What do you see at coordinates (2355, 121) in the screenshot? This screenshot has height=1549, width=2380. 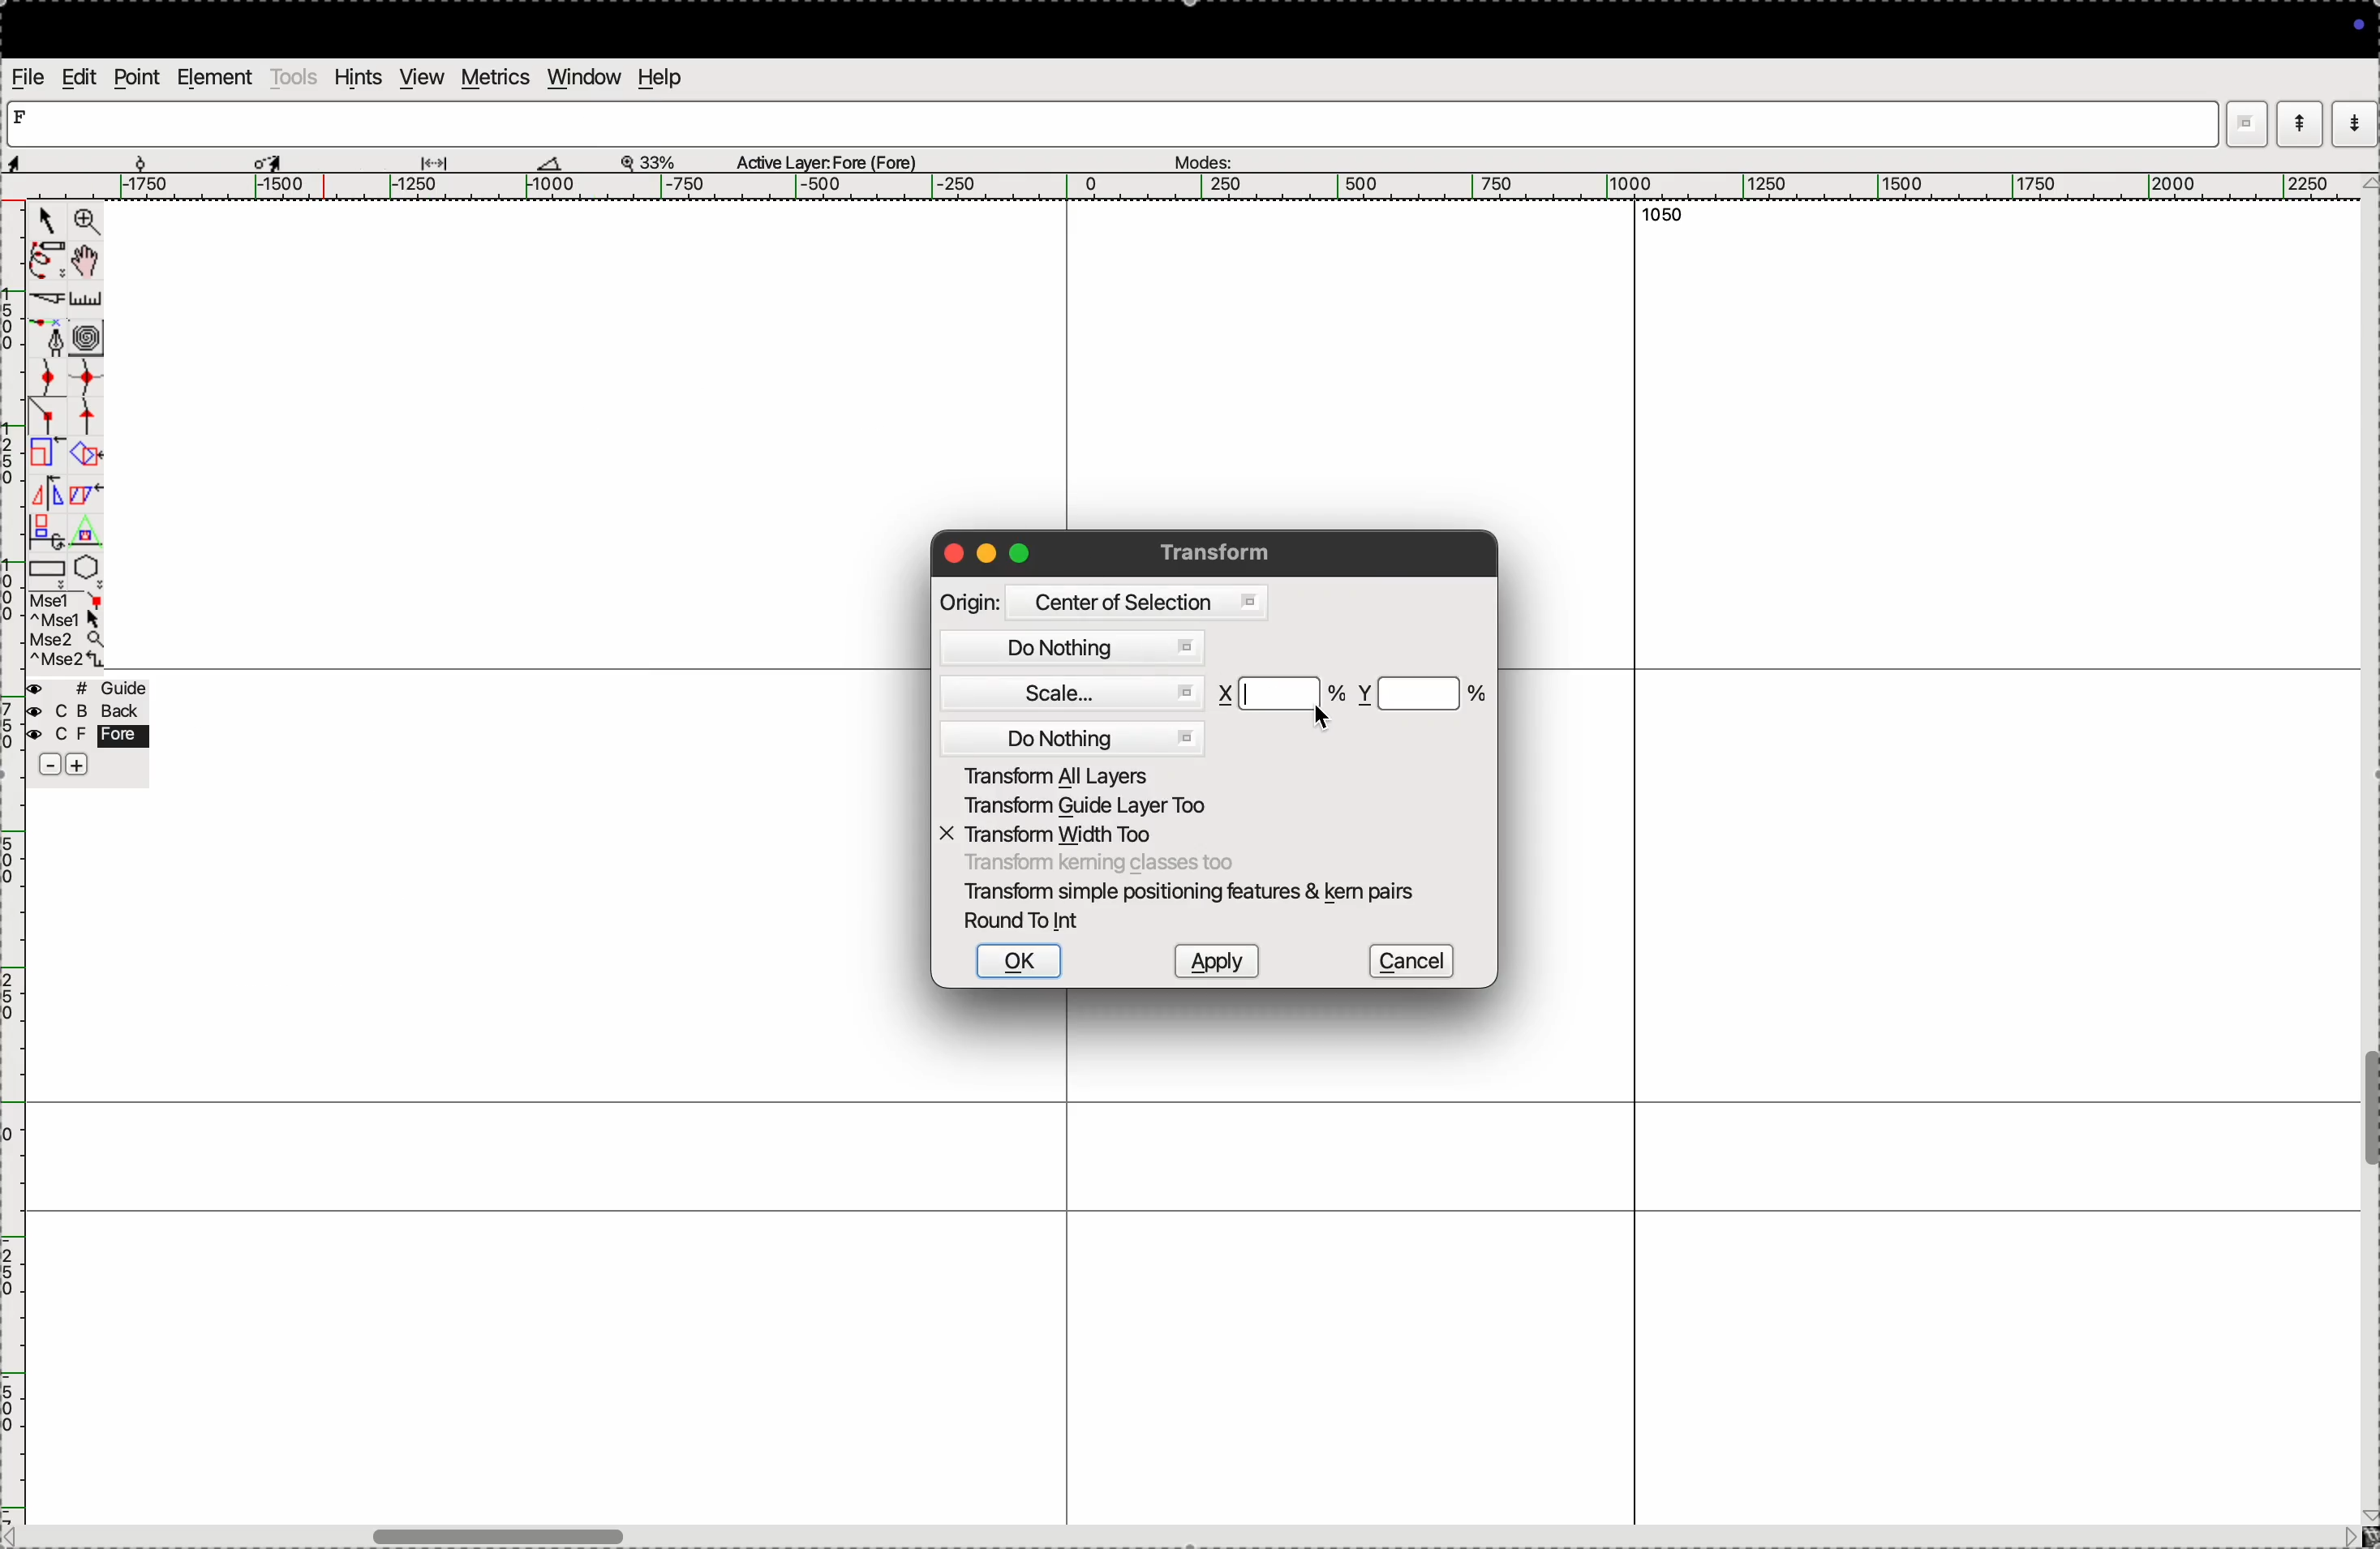 I see `mode down` at bounding box center [2355, 121].